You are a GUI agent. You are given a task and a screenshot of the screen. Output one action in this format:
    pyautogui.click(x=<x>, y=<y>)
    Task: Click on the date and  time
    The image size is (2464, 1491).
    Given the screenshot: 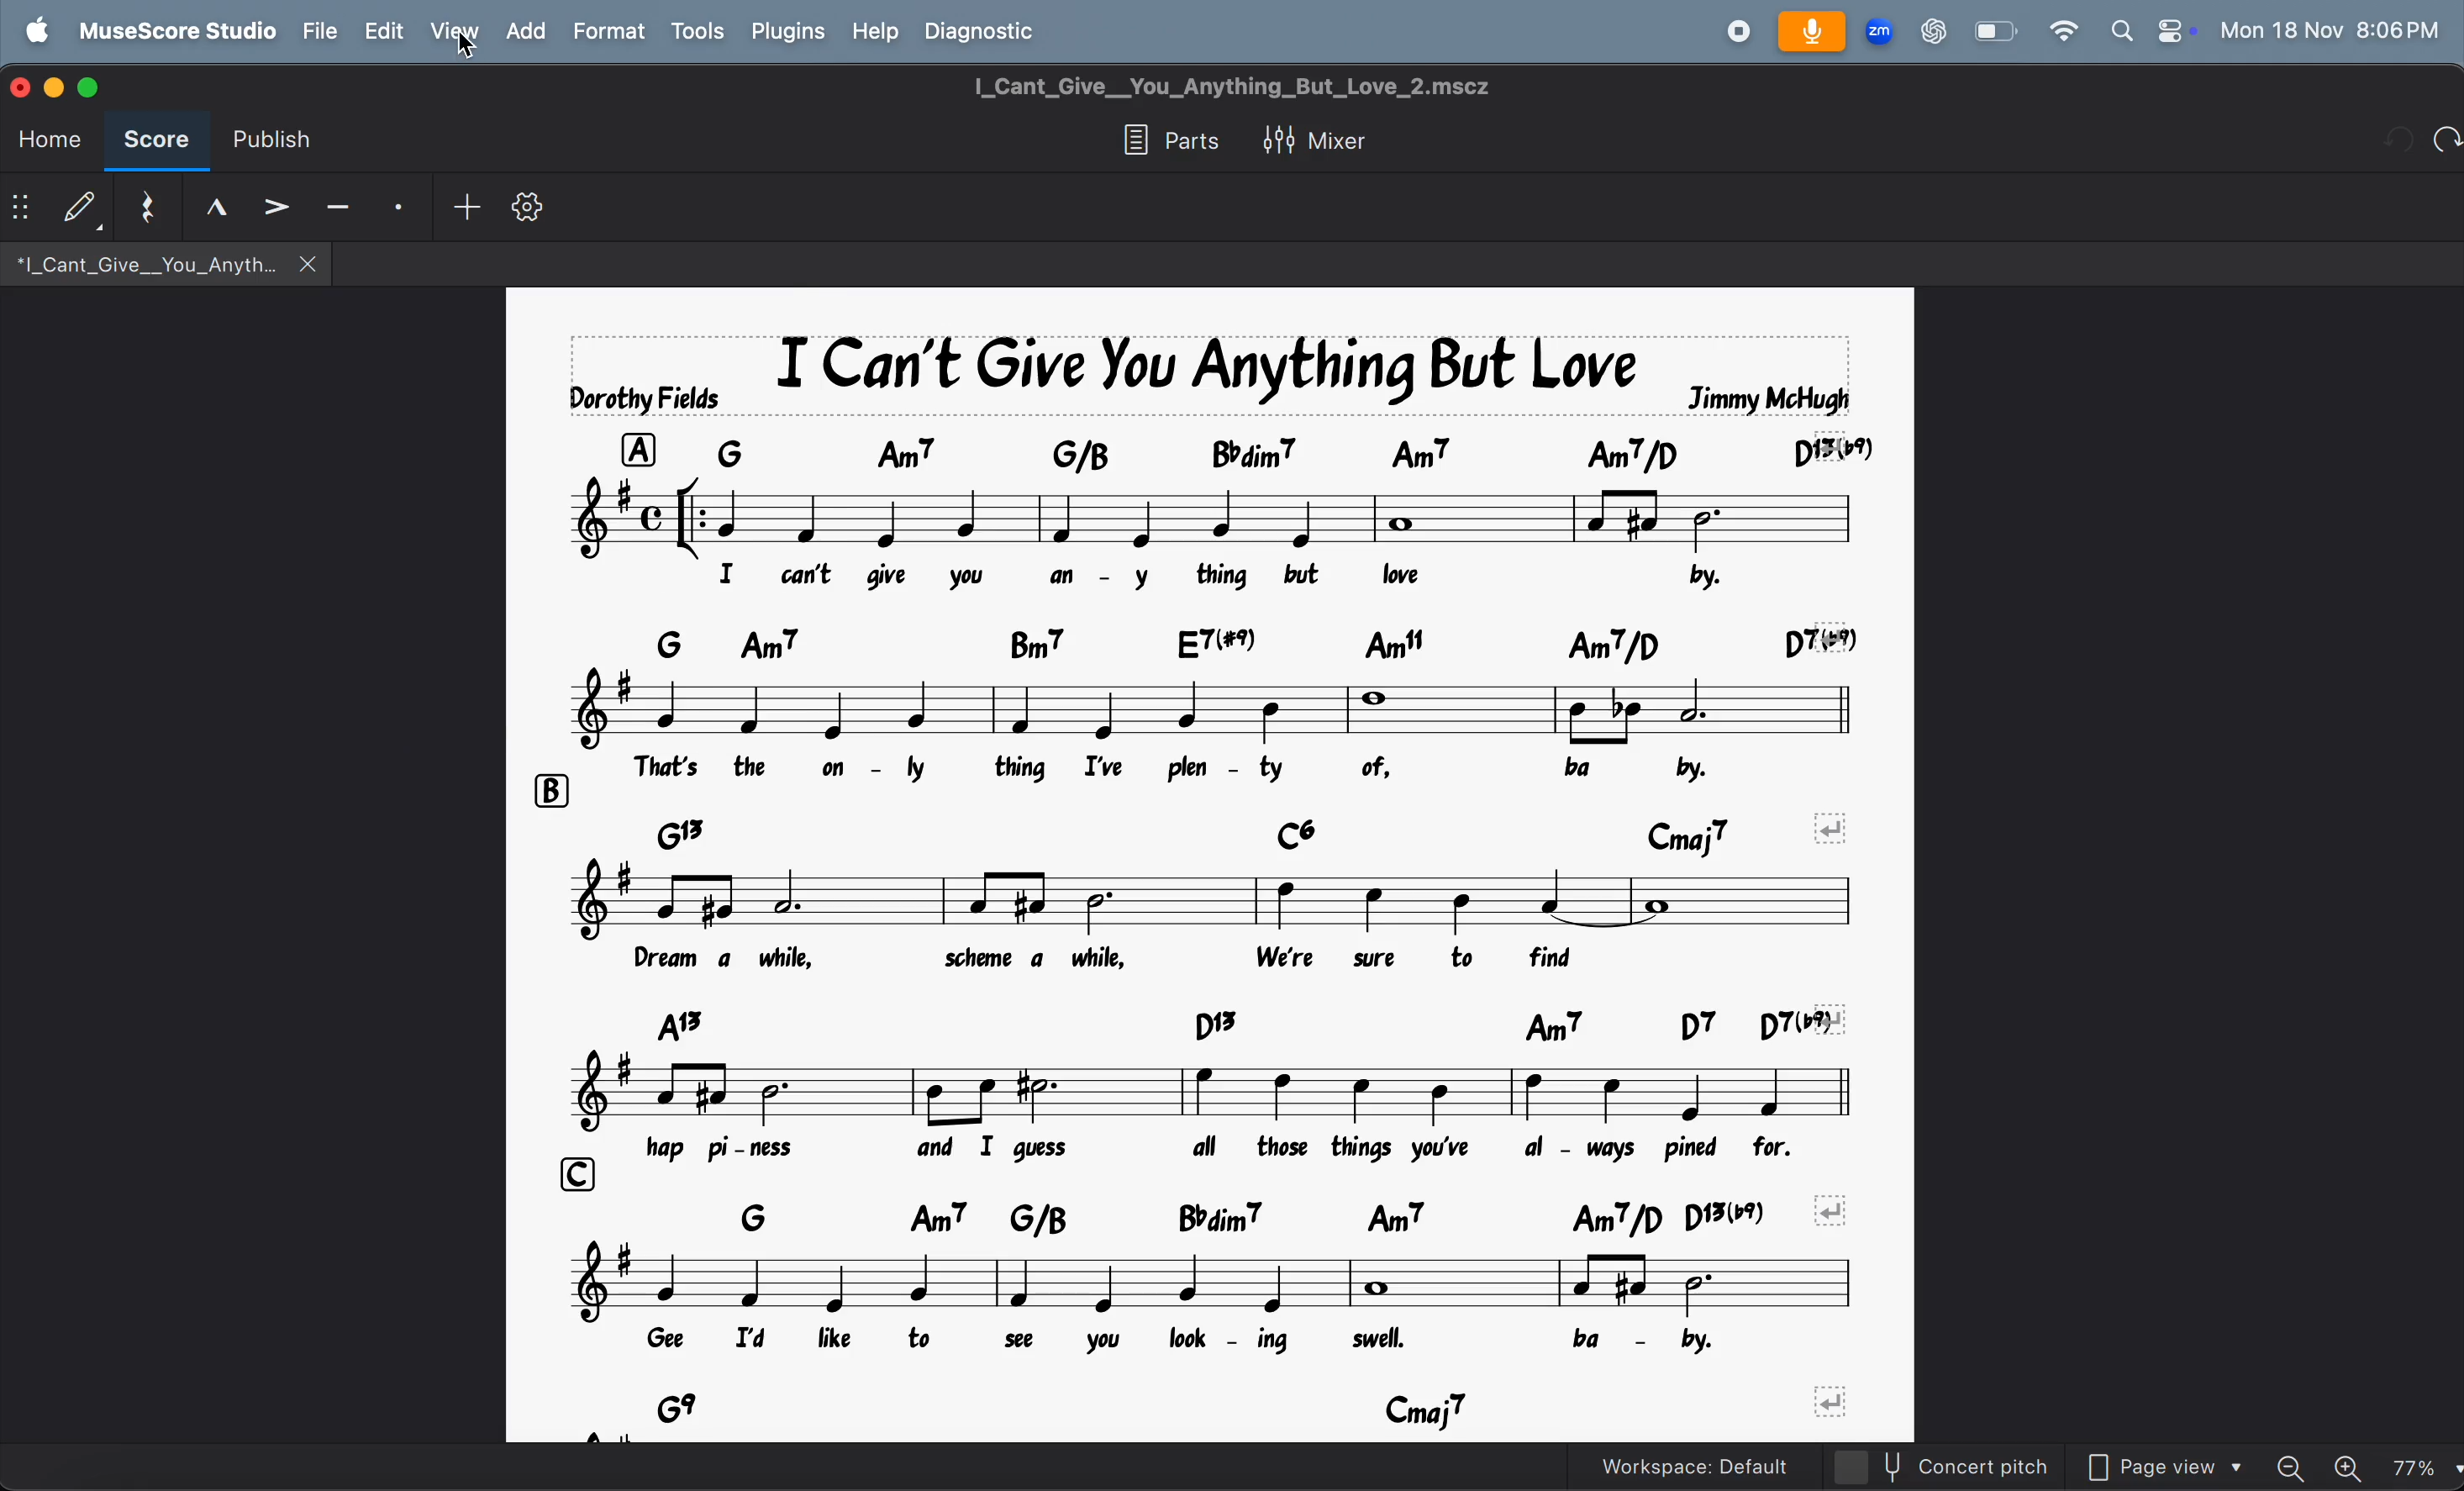 What is the action you would take?
    pyautogui.click(x=2334, y=30)
    